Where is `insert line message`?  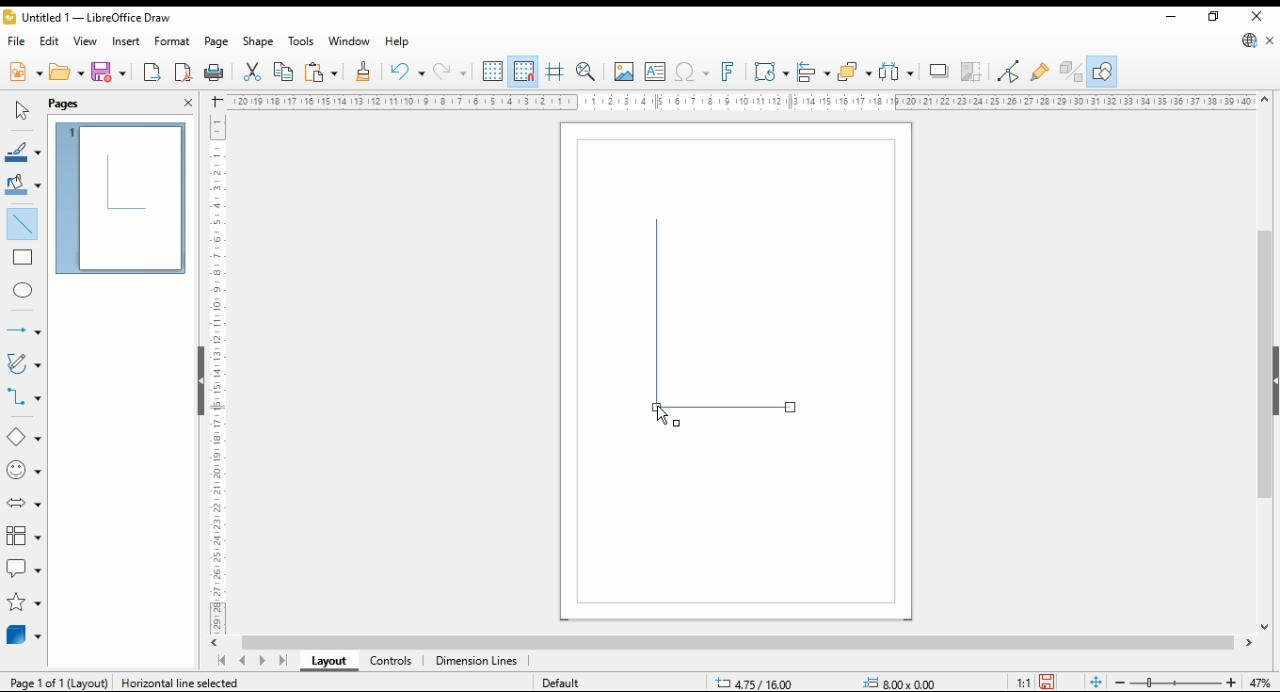 insert line message is located at coordinates (26, 258).